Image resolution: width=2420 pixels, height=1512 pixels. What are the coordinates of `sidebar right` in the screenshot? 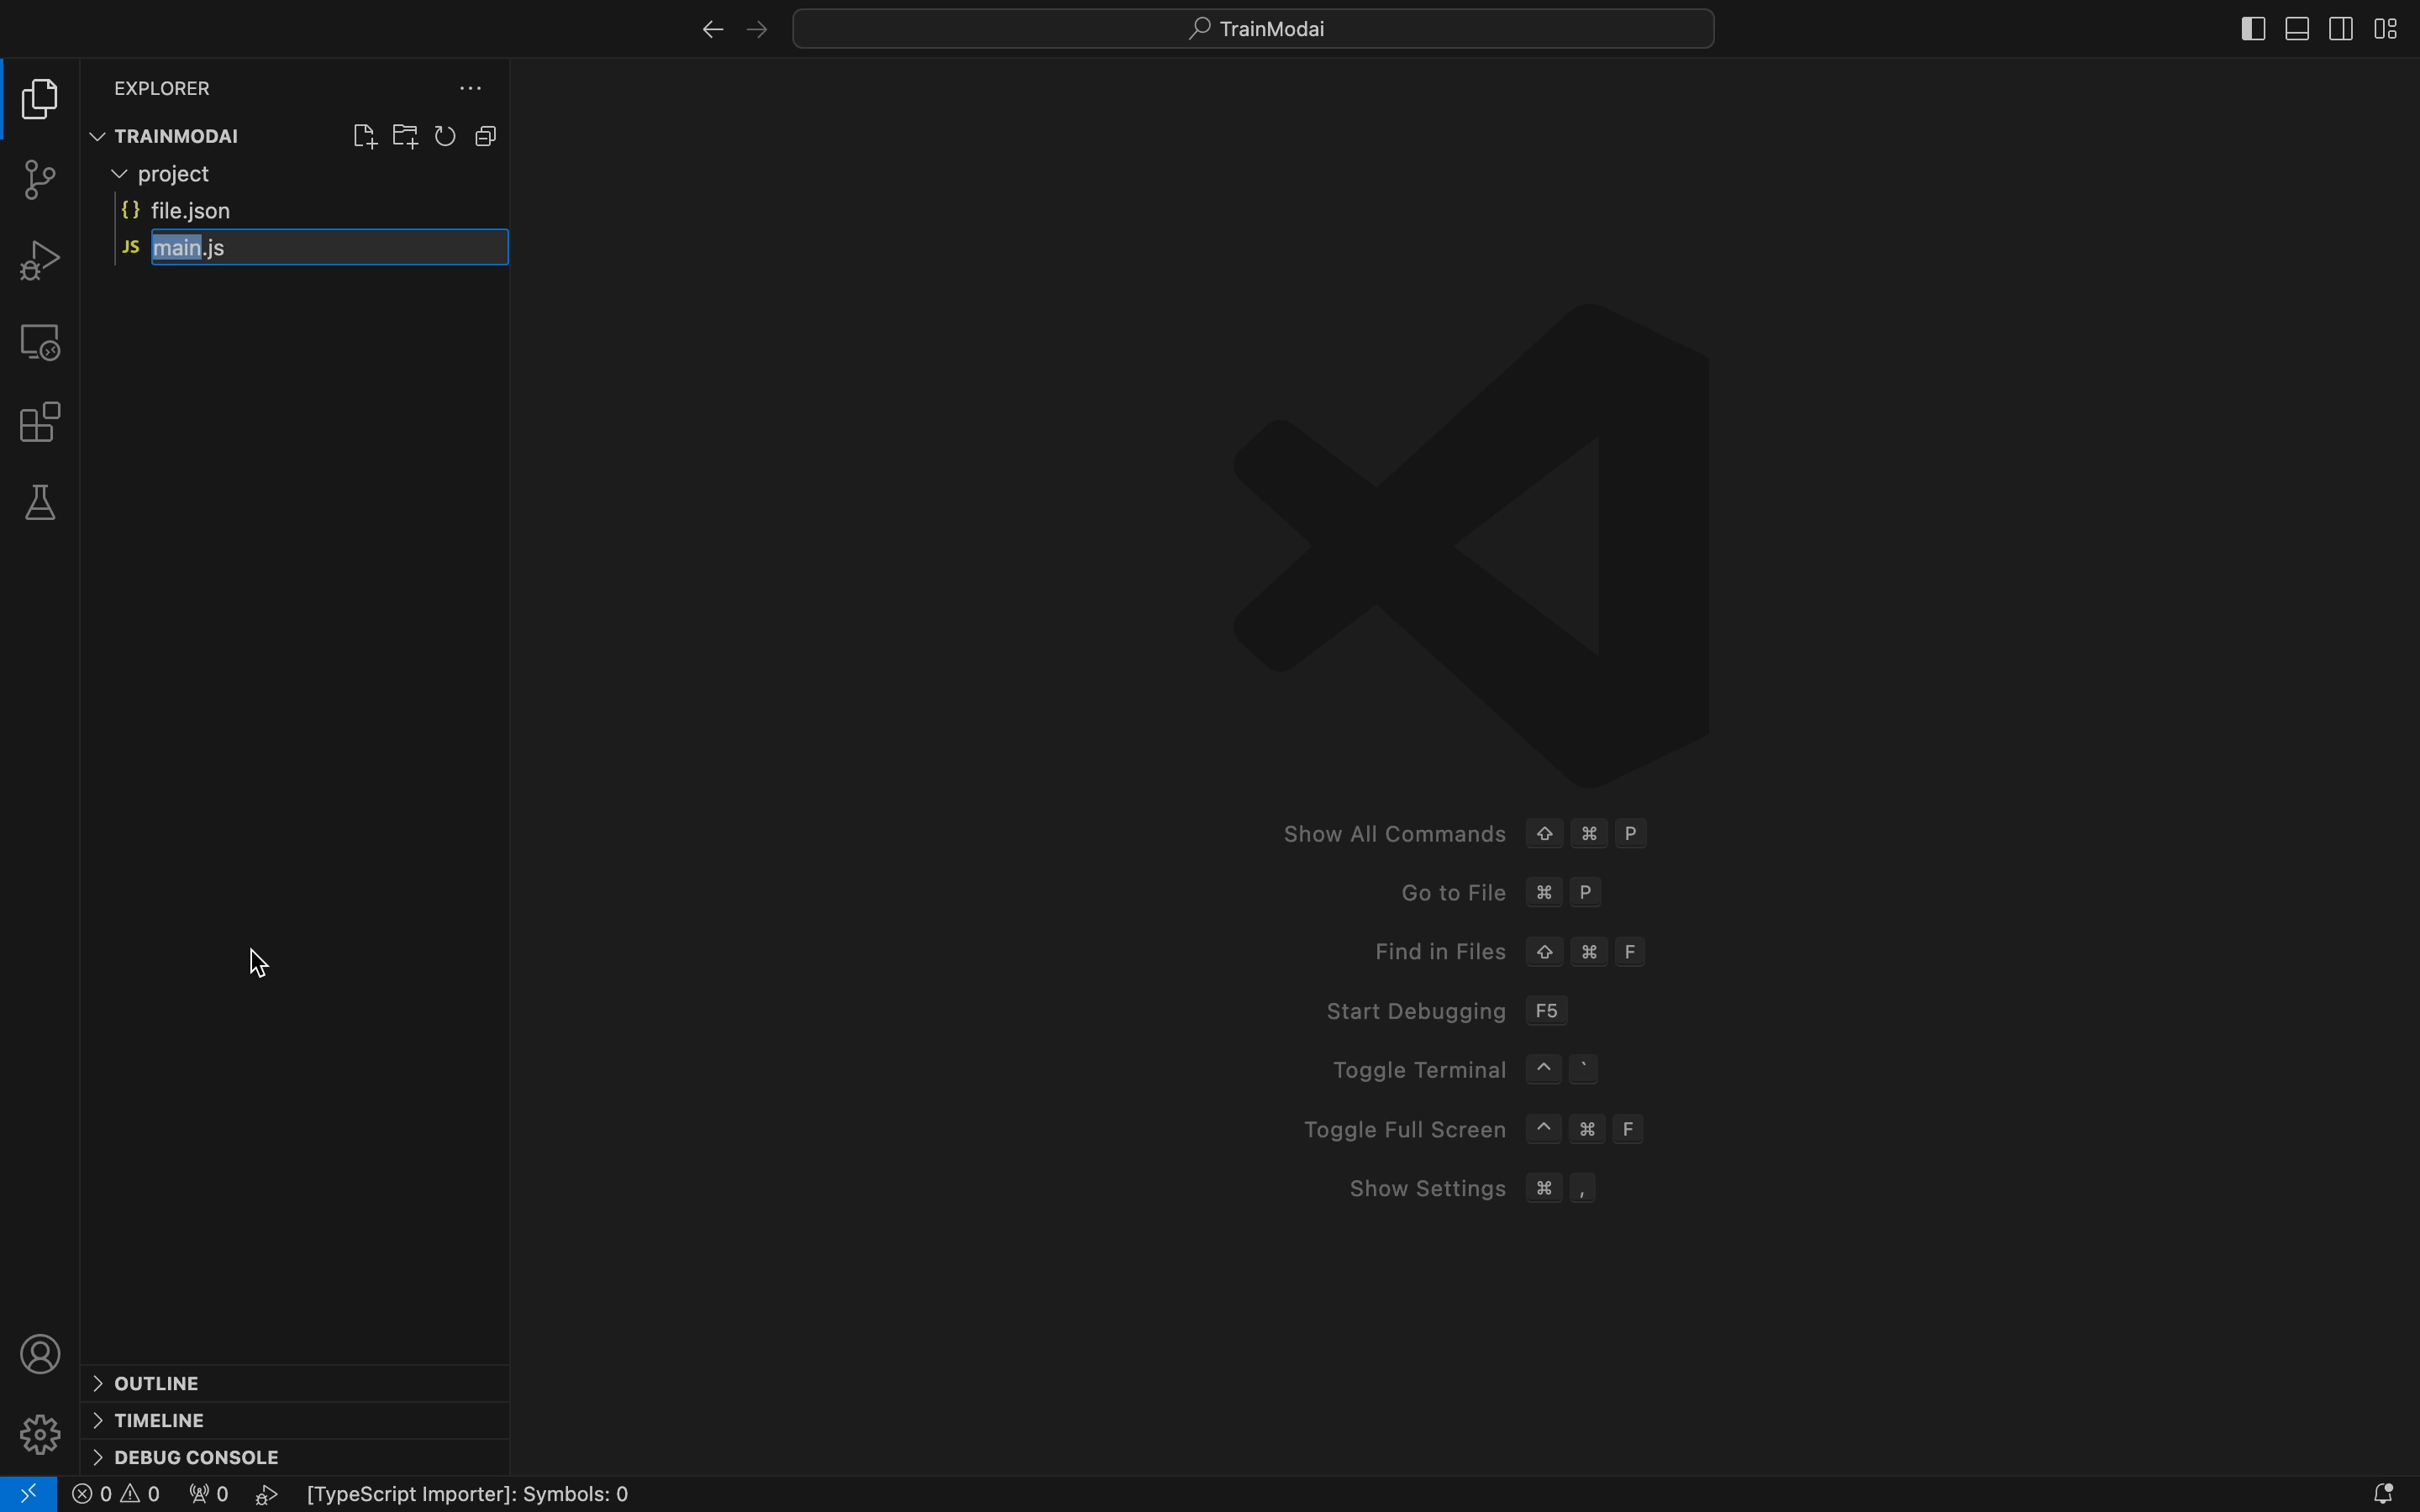 It's located at (2343, 29).